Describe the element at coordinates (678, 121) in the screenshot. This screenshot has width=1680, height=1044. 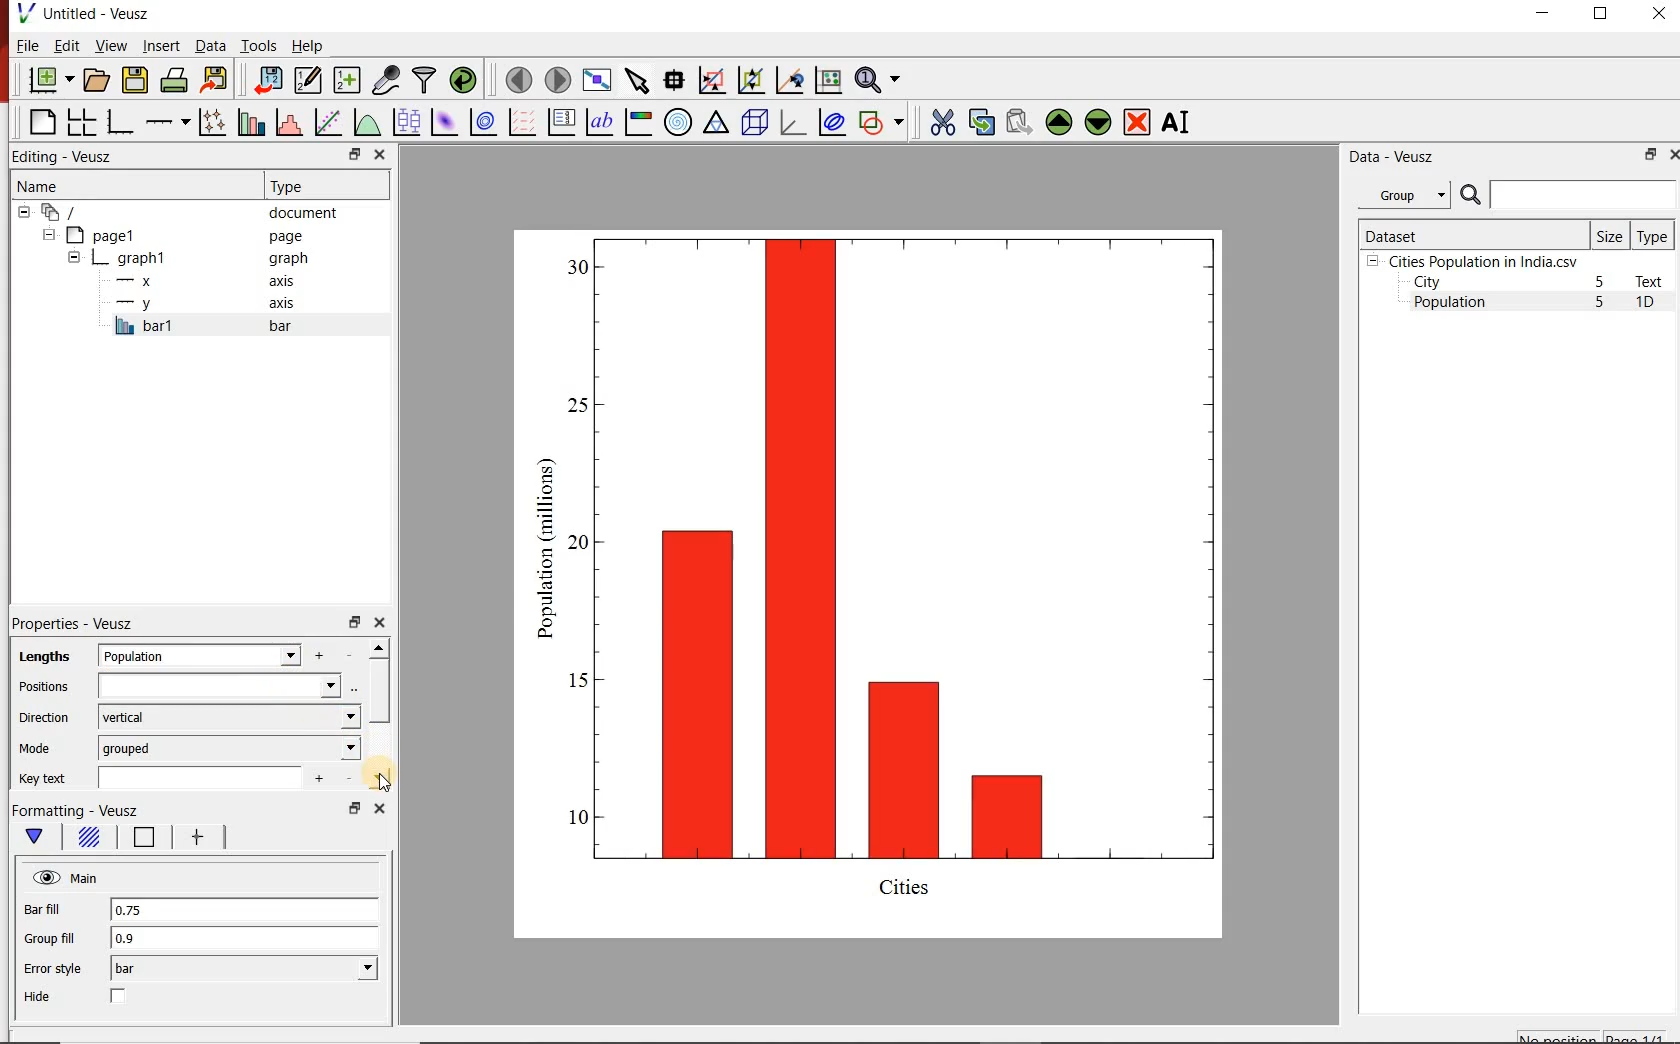
I see `polar graph` at that location.